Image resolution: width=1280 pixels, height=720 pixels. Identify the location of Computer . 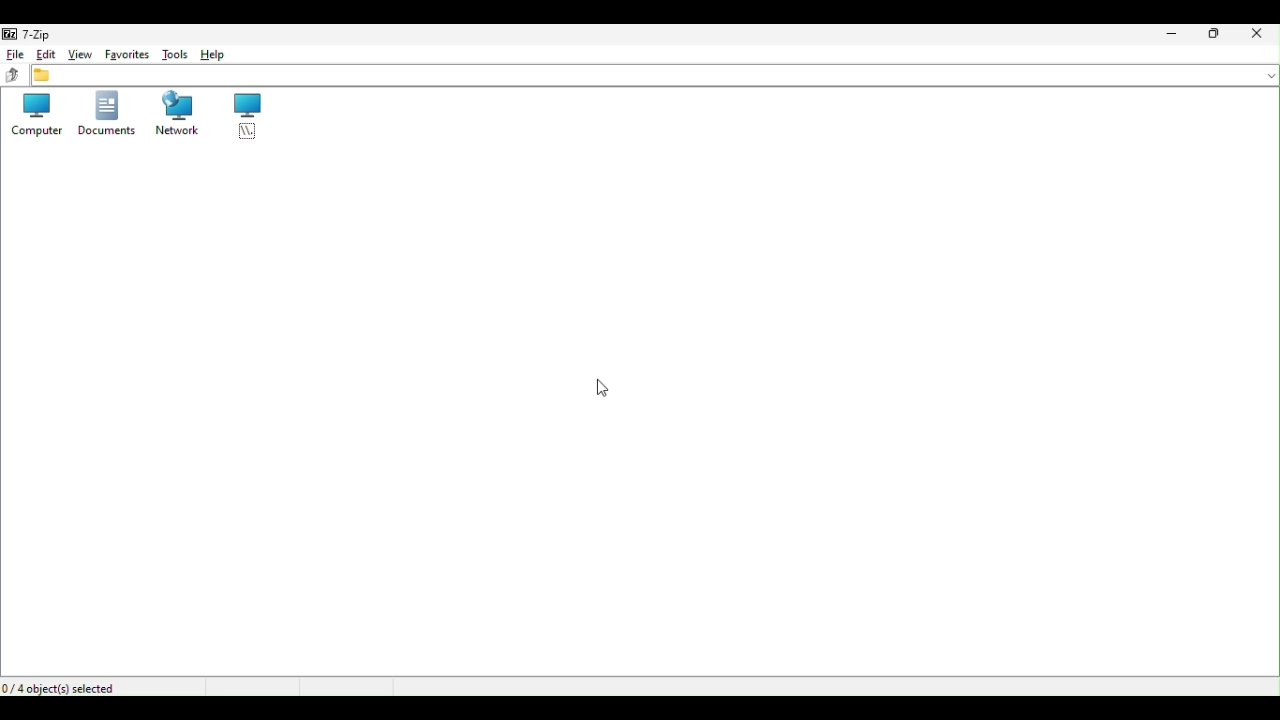
(34, 115).